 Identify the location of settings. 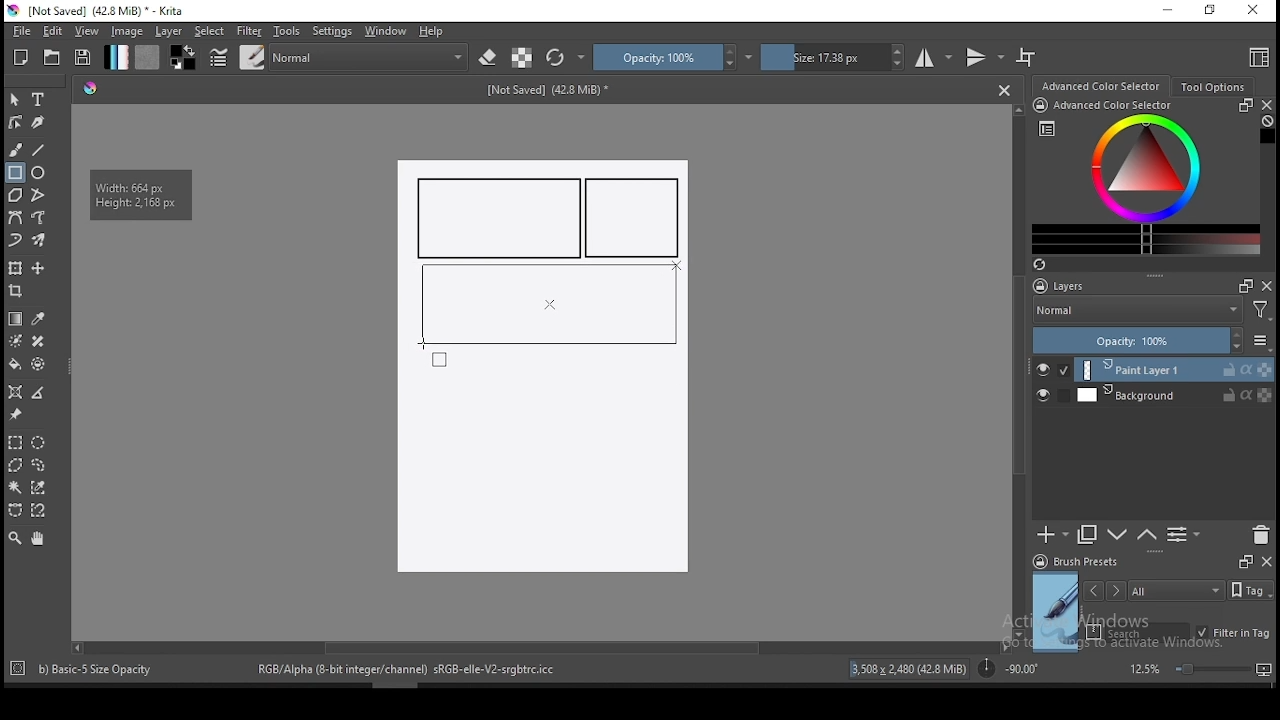
(332, 31).